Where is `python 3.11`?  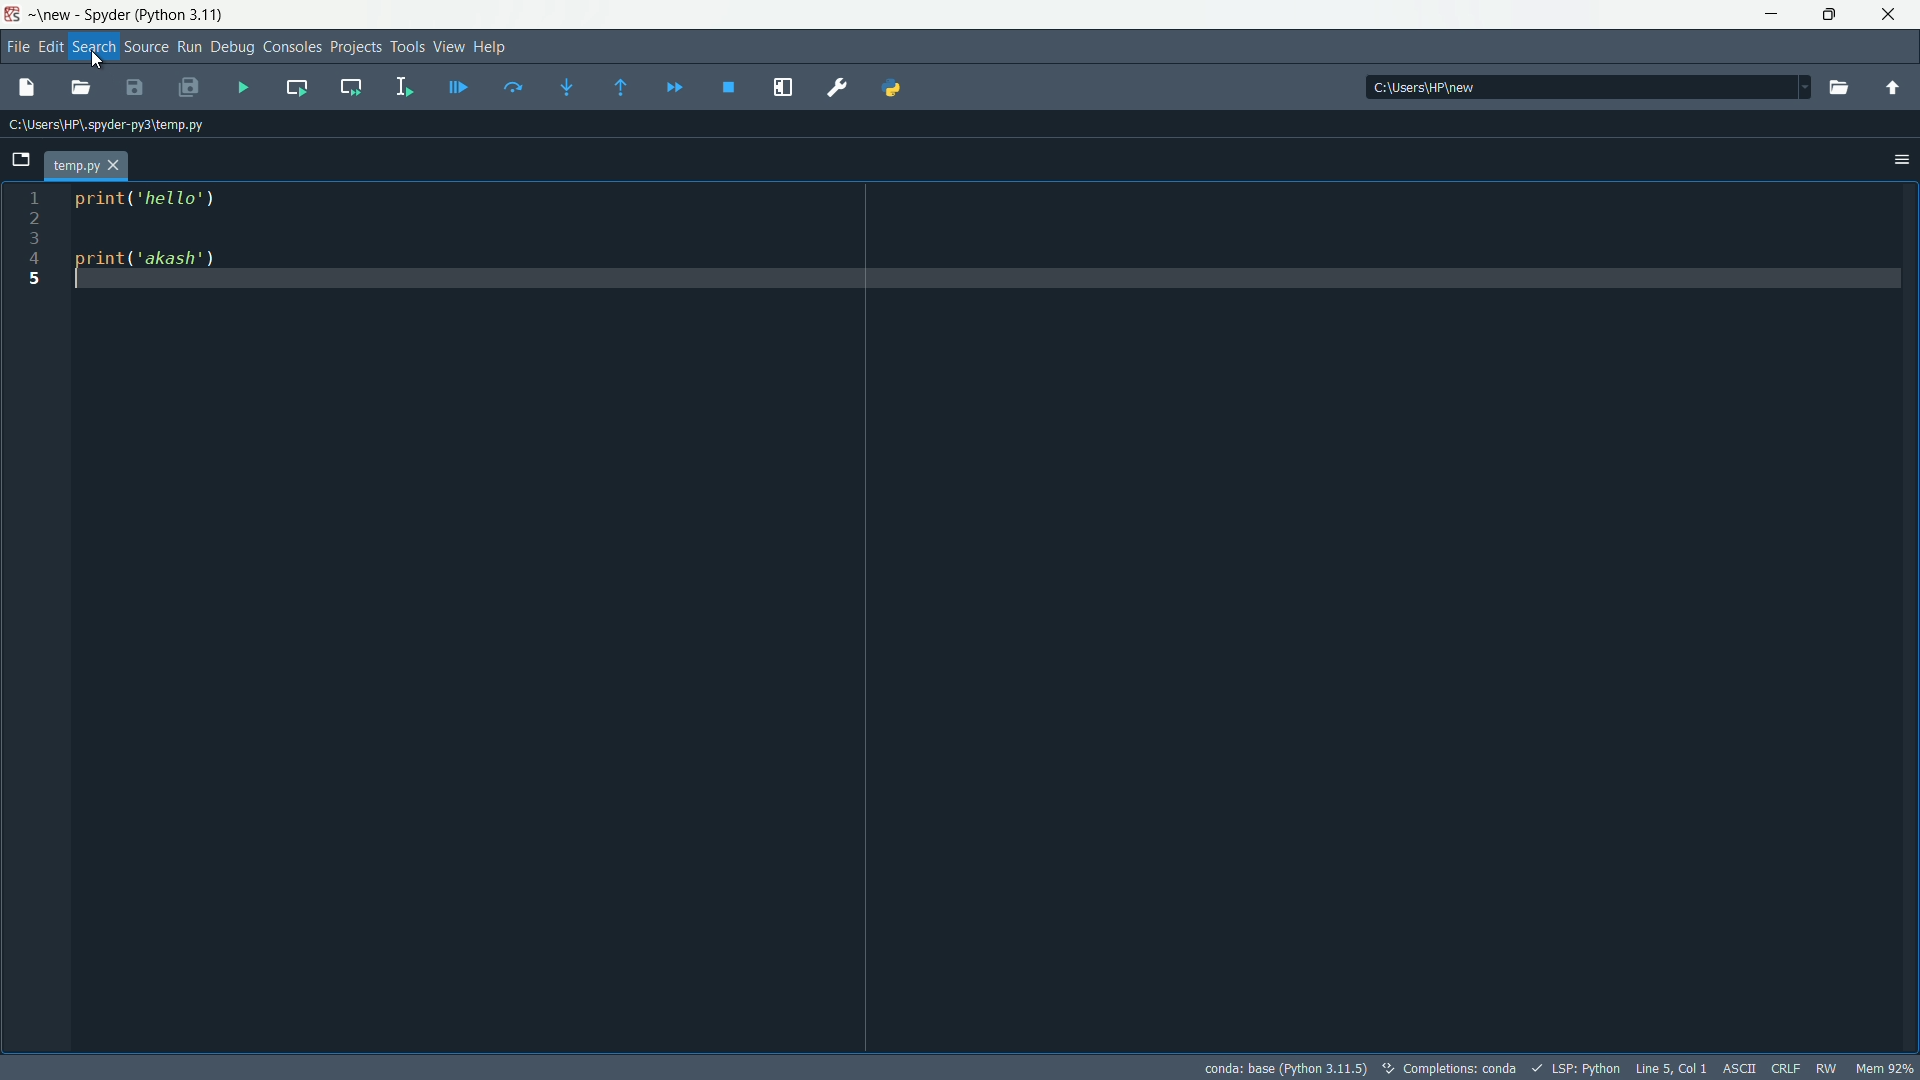 python 3.11 is located at coordinates (180, 15).